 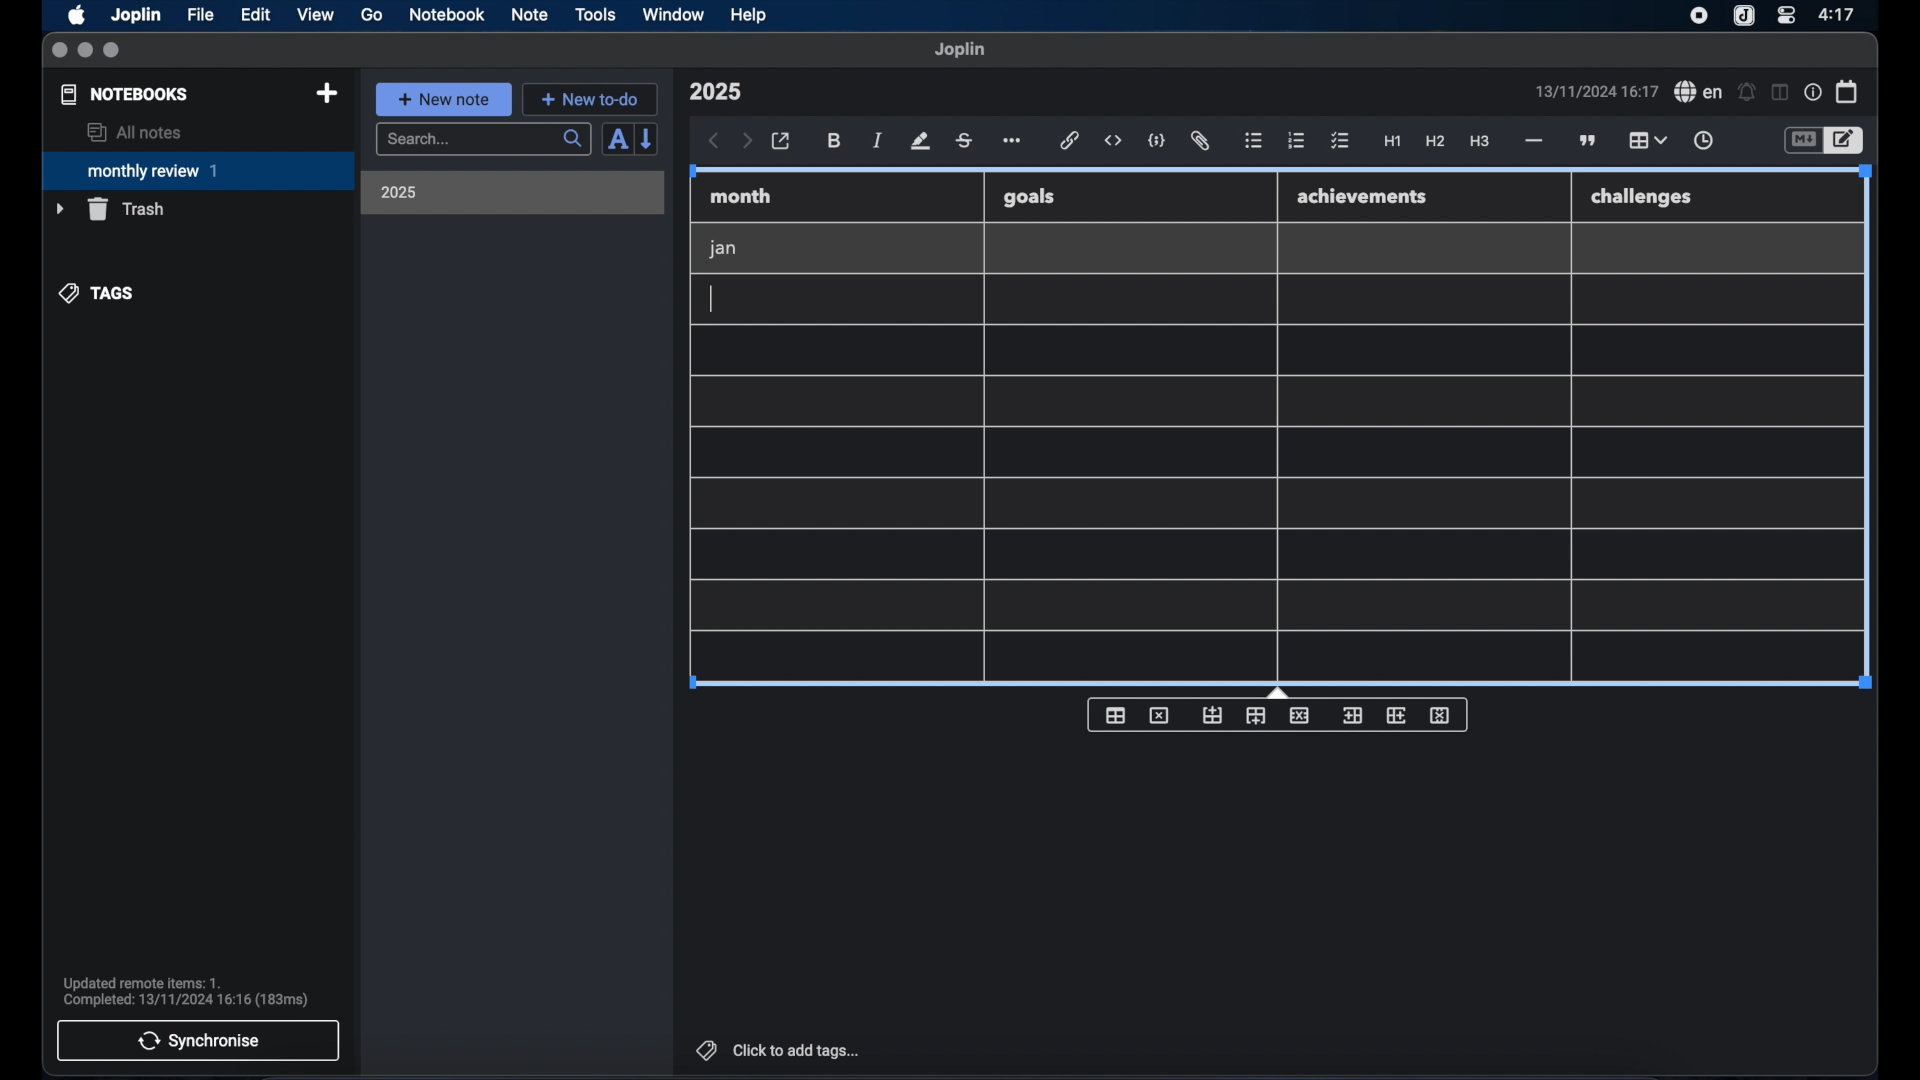 I want to click on block quotes, so click(x=1589, y=141).